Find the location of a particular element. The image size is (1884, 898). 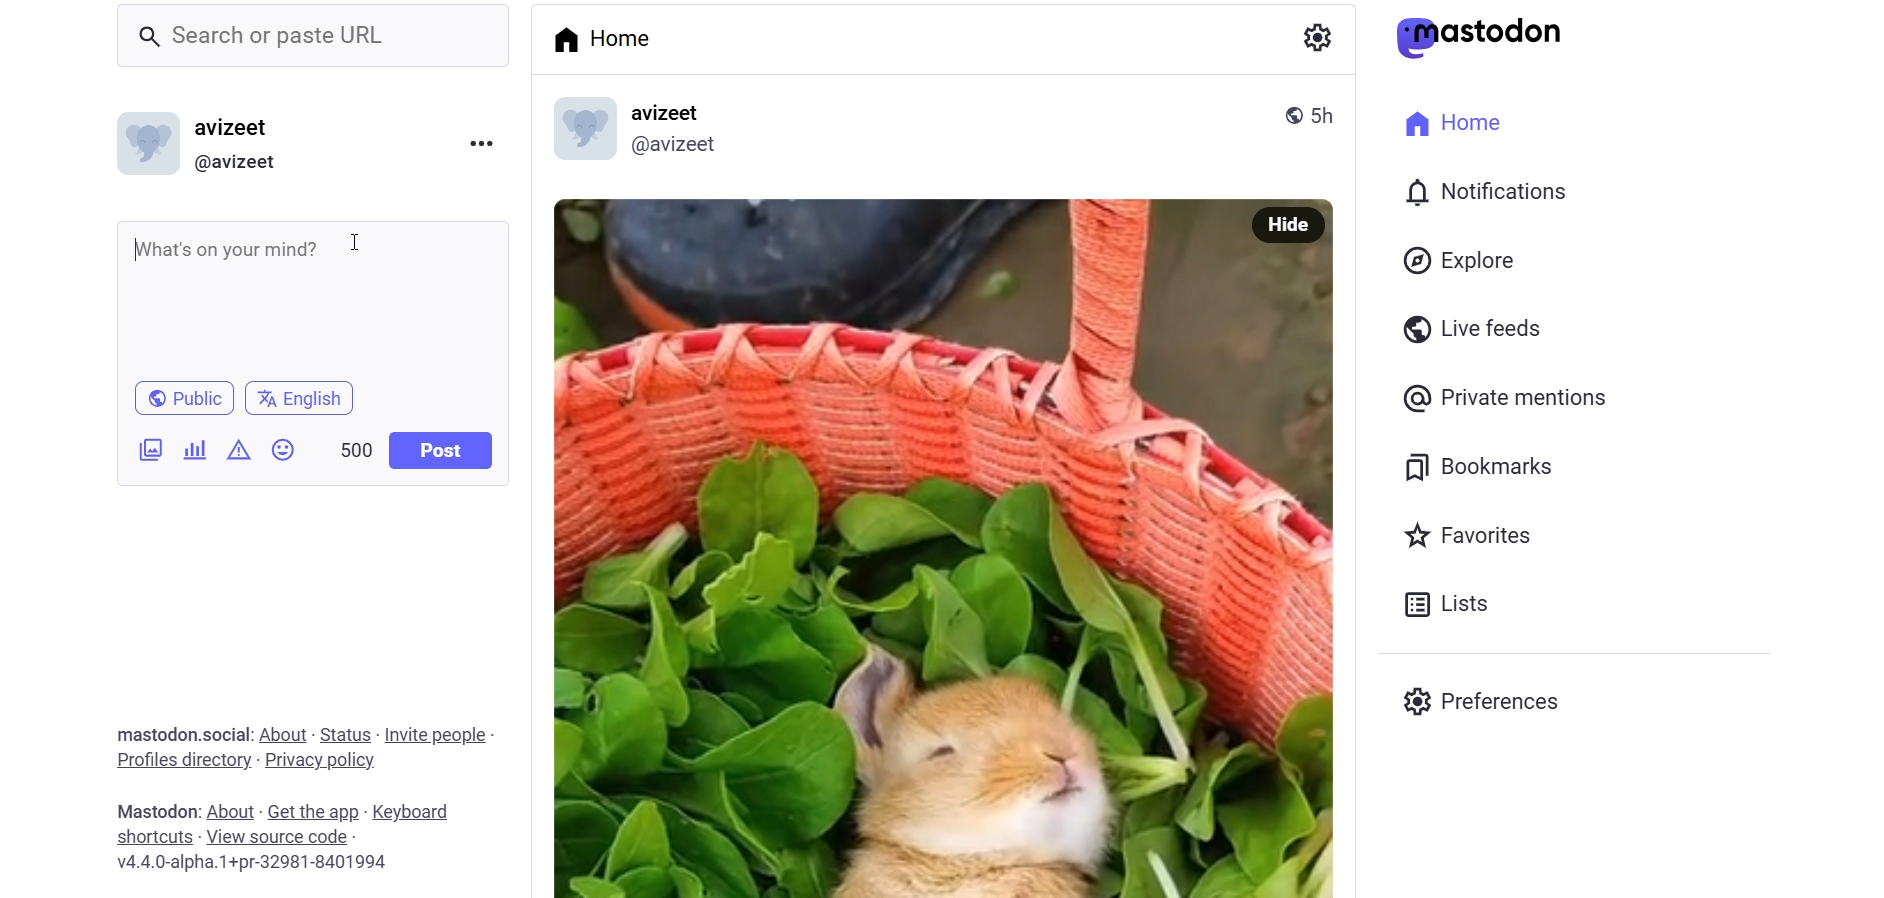

id is located at coordinates (683, 148).